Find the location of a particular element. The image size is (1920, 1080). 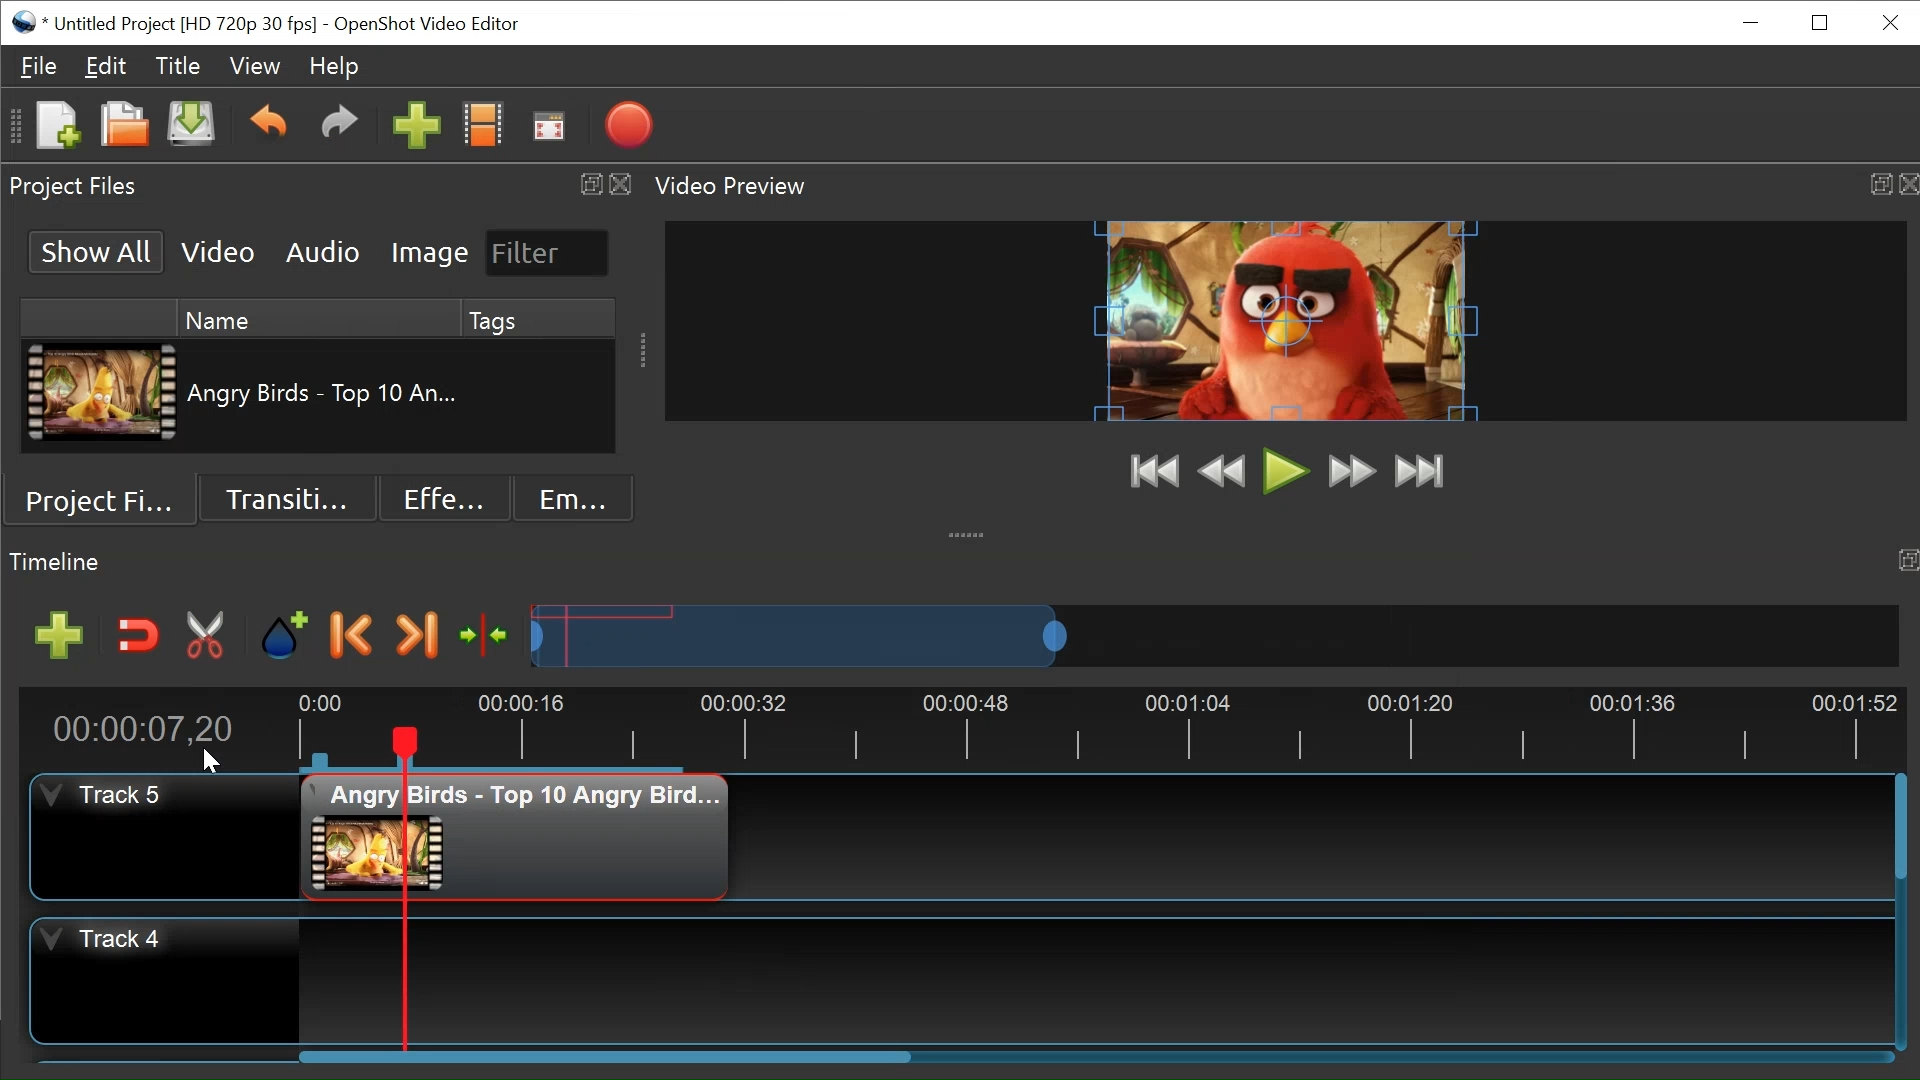

Center the timeline on the playhead is located at coordinates (489, 635).